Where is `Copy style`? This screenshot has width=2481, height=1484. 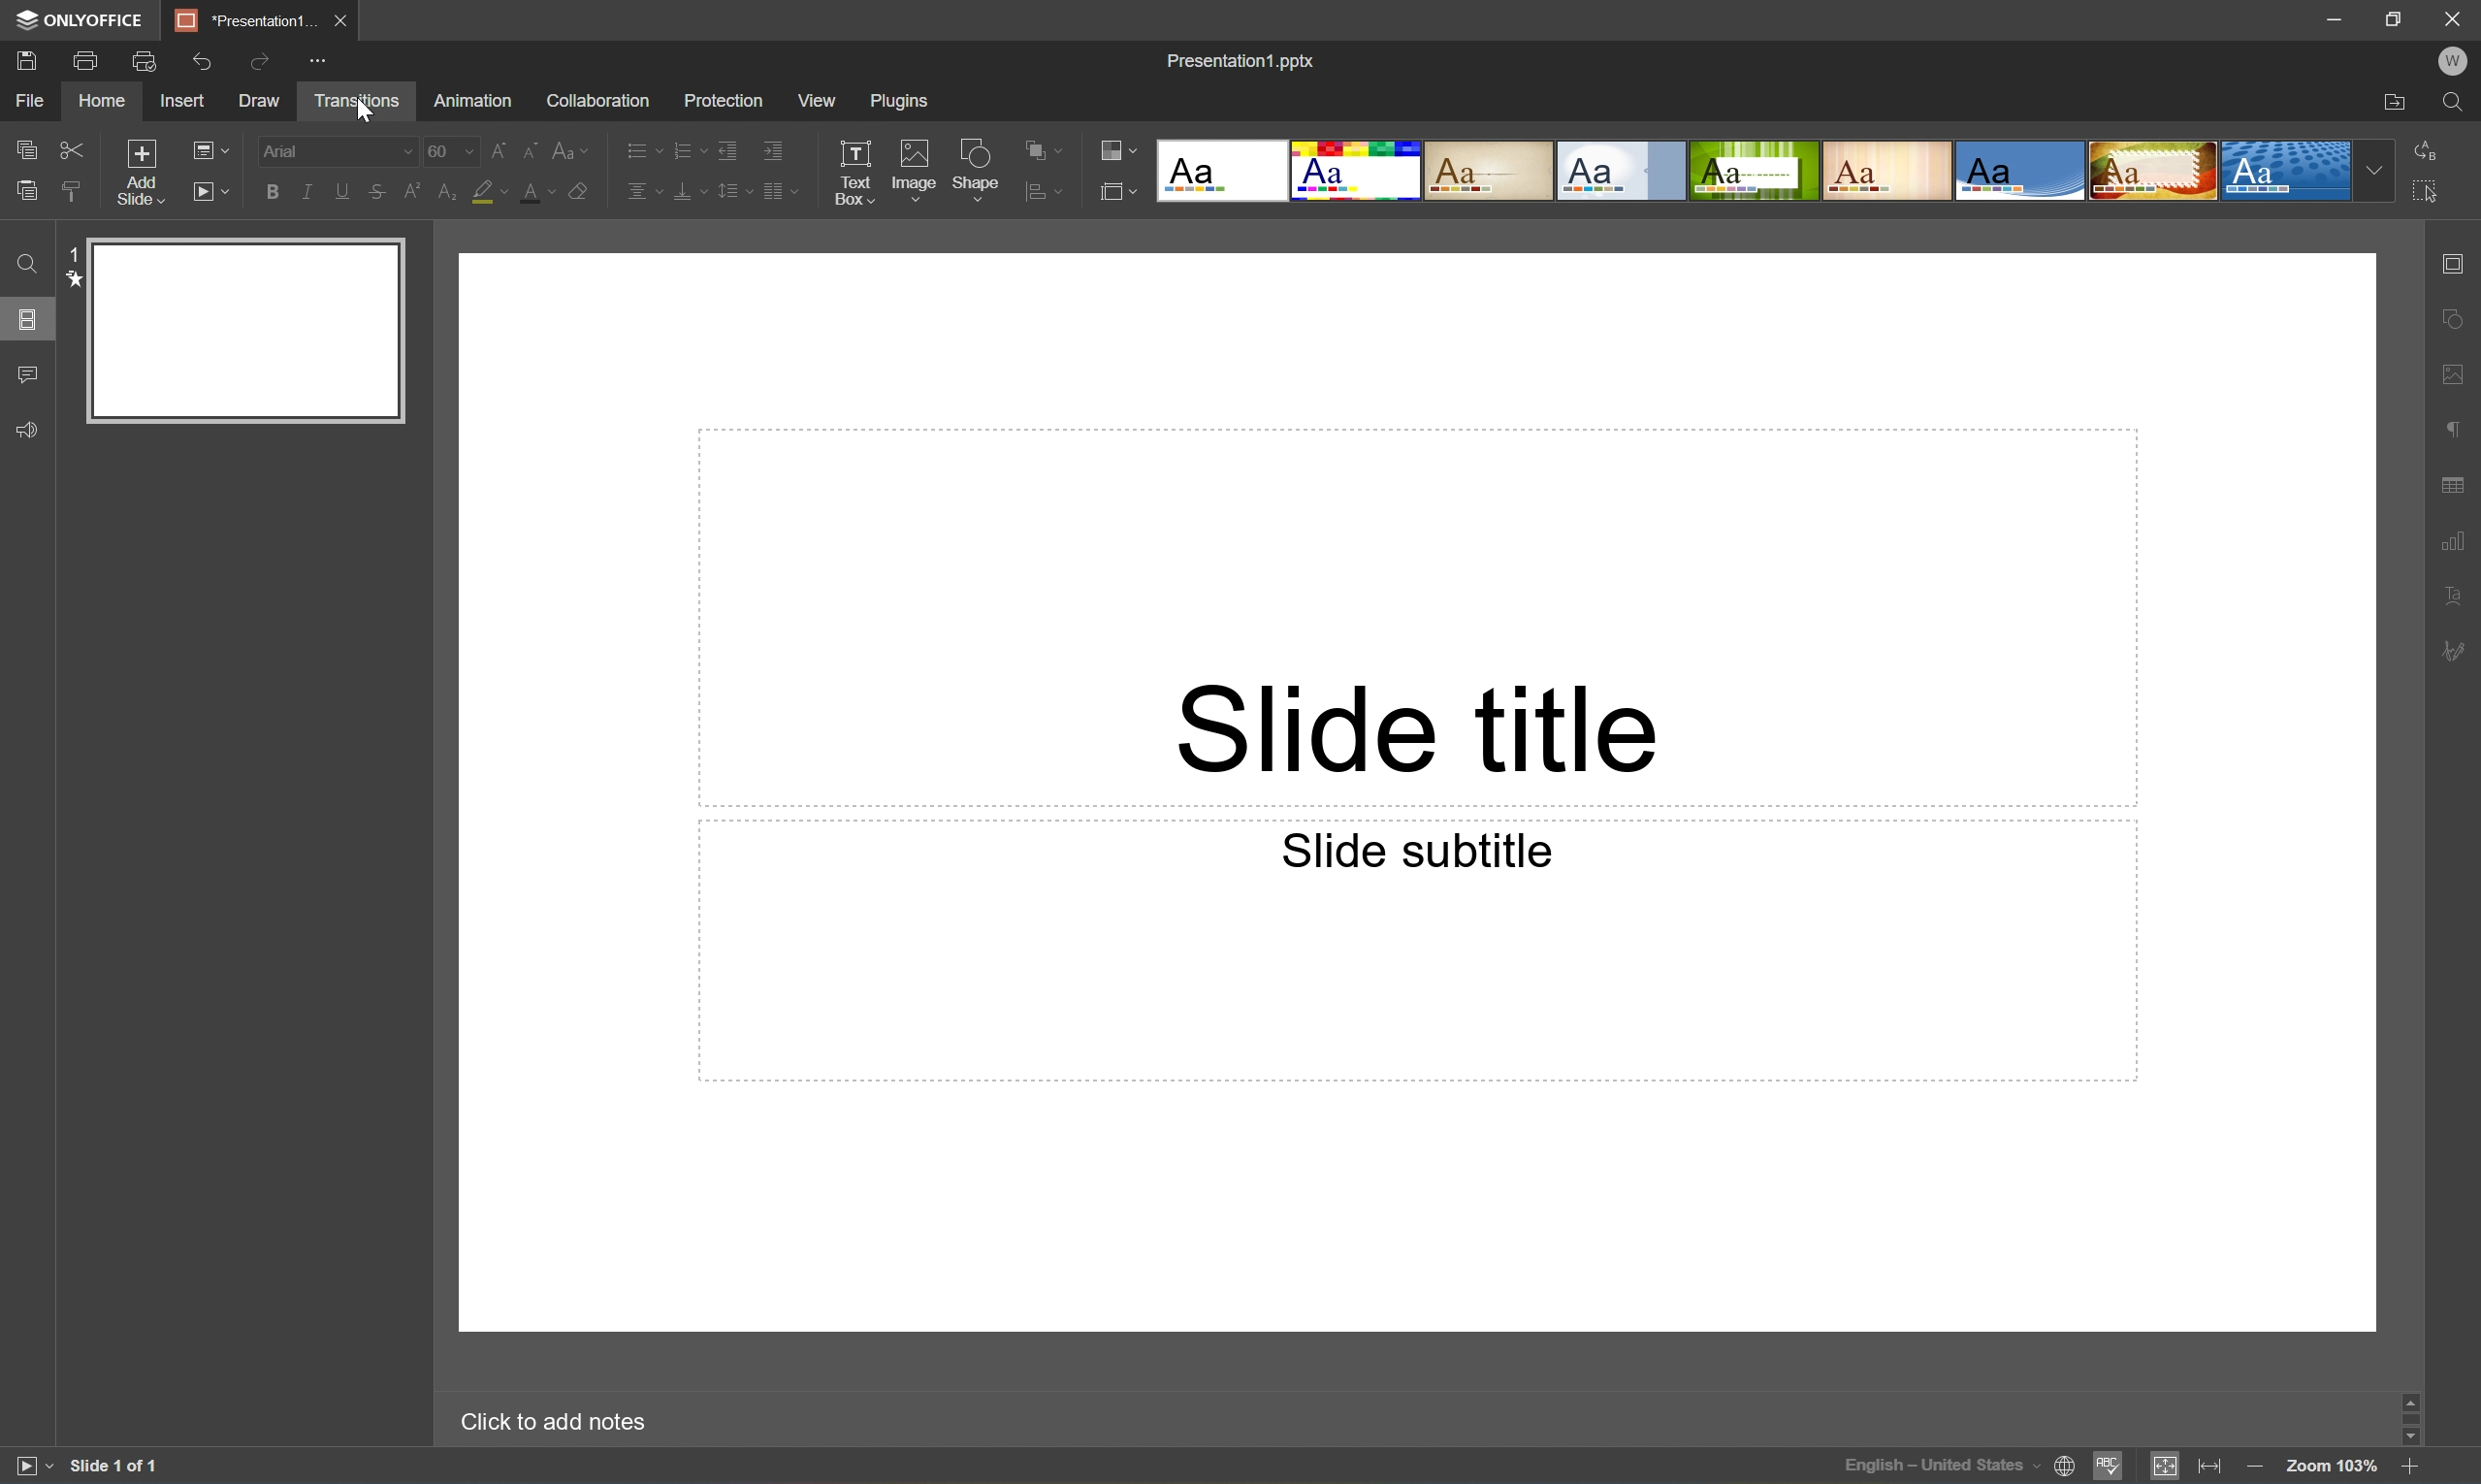 Copy style is located at coordinates (73, 191).